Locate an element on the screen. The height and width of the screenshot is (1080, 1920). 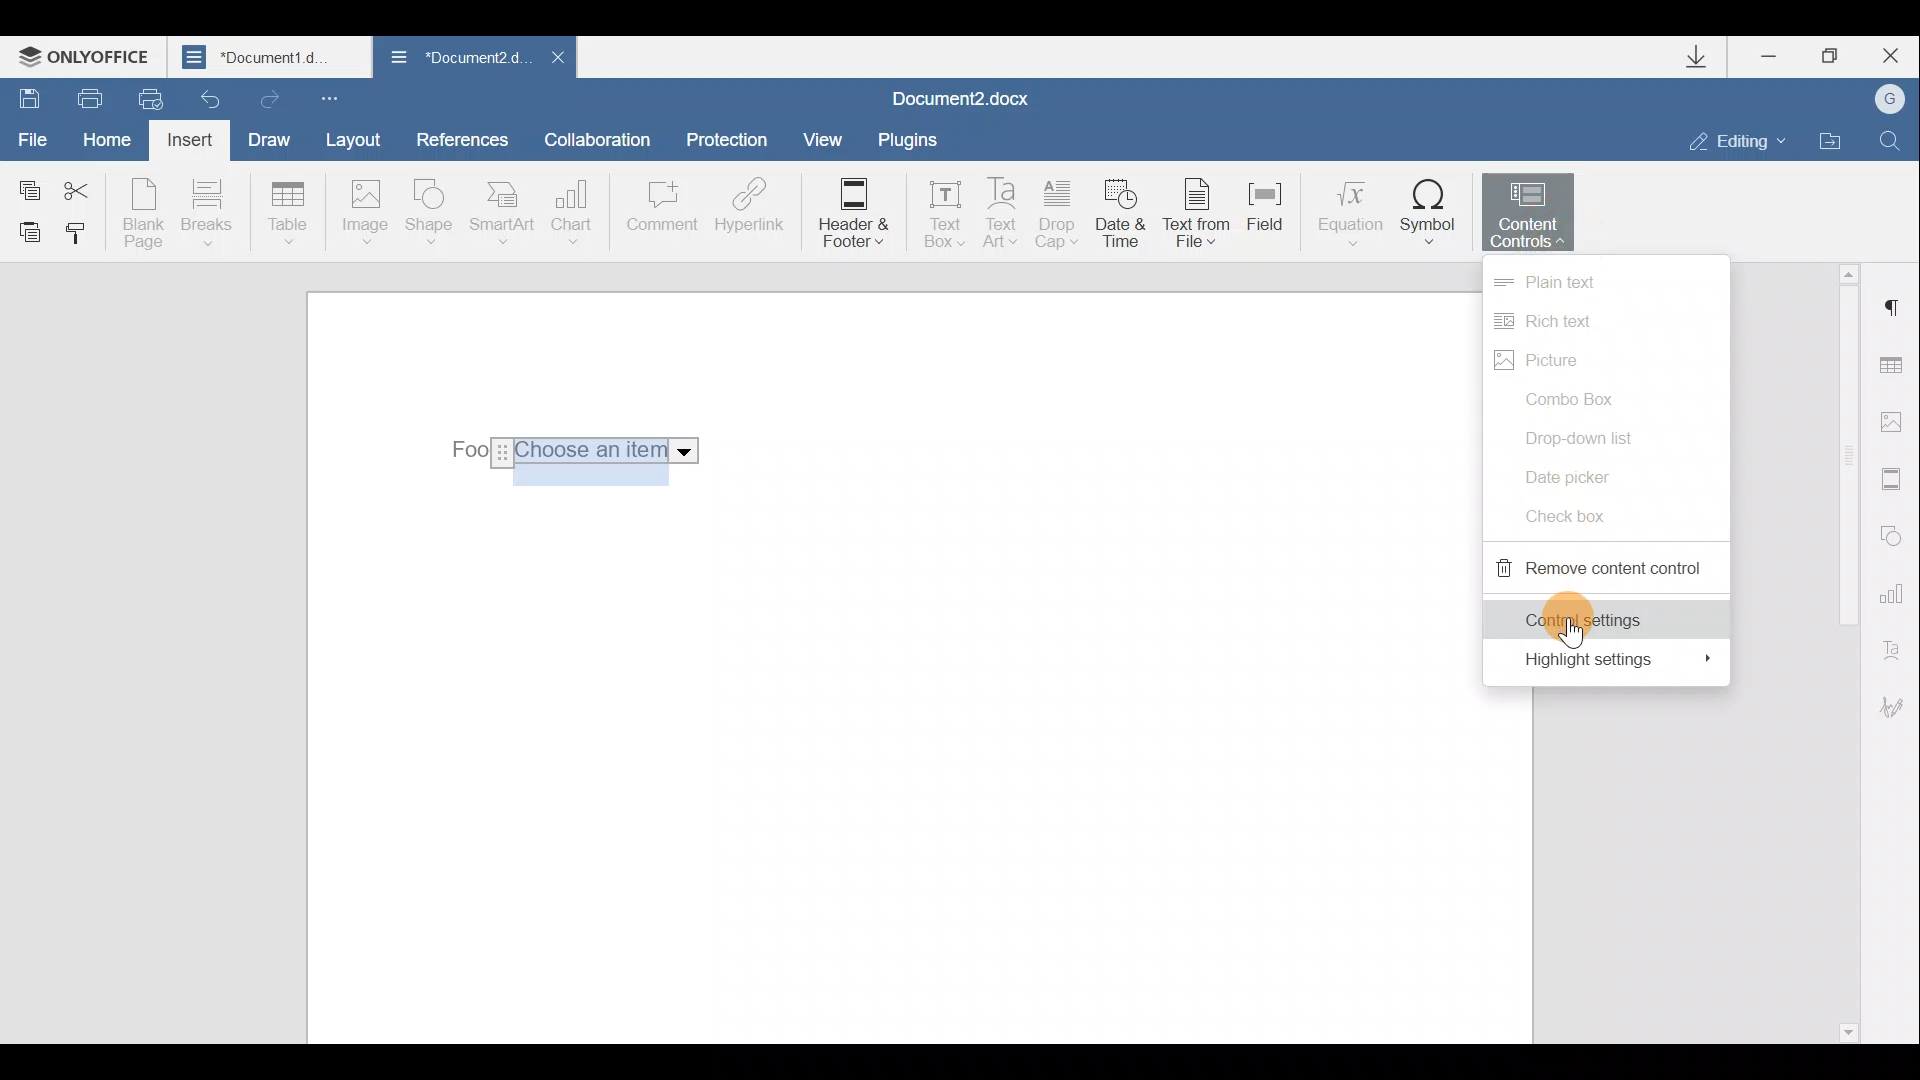
Protection is located at coordinates (732, 142).